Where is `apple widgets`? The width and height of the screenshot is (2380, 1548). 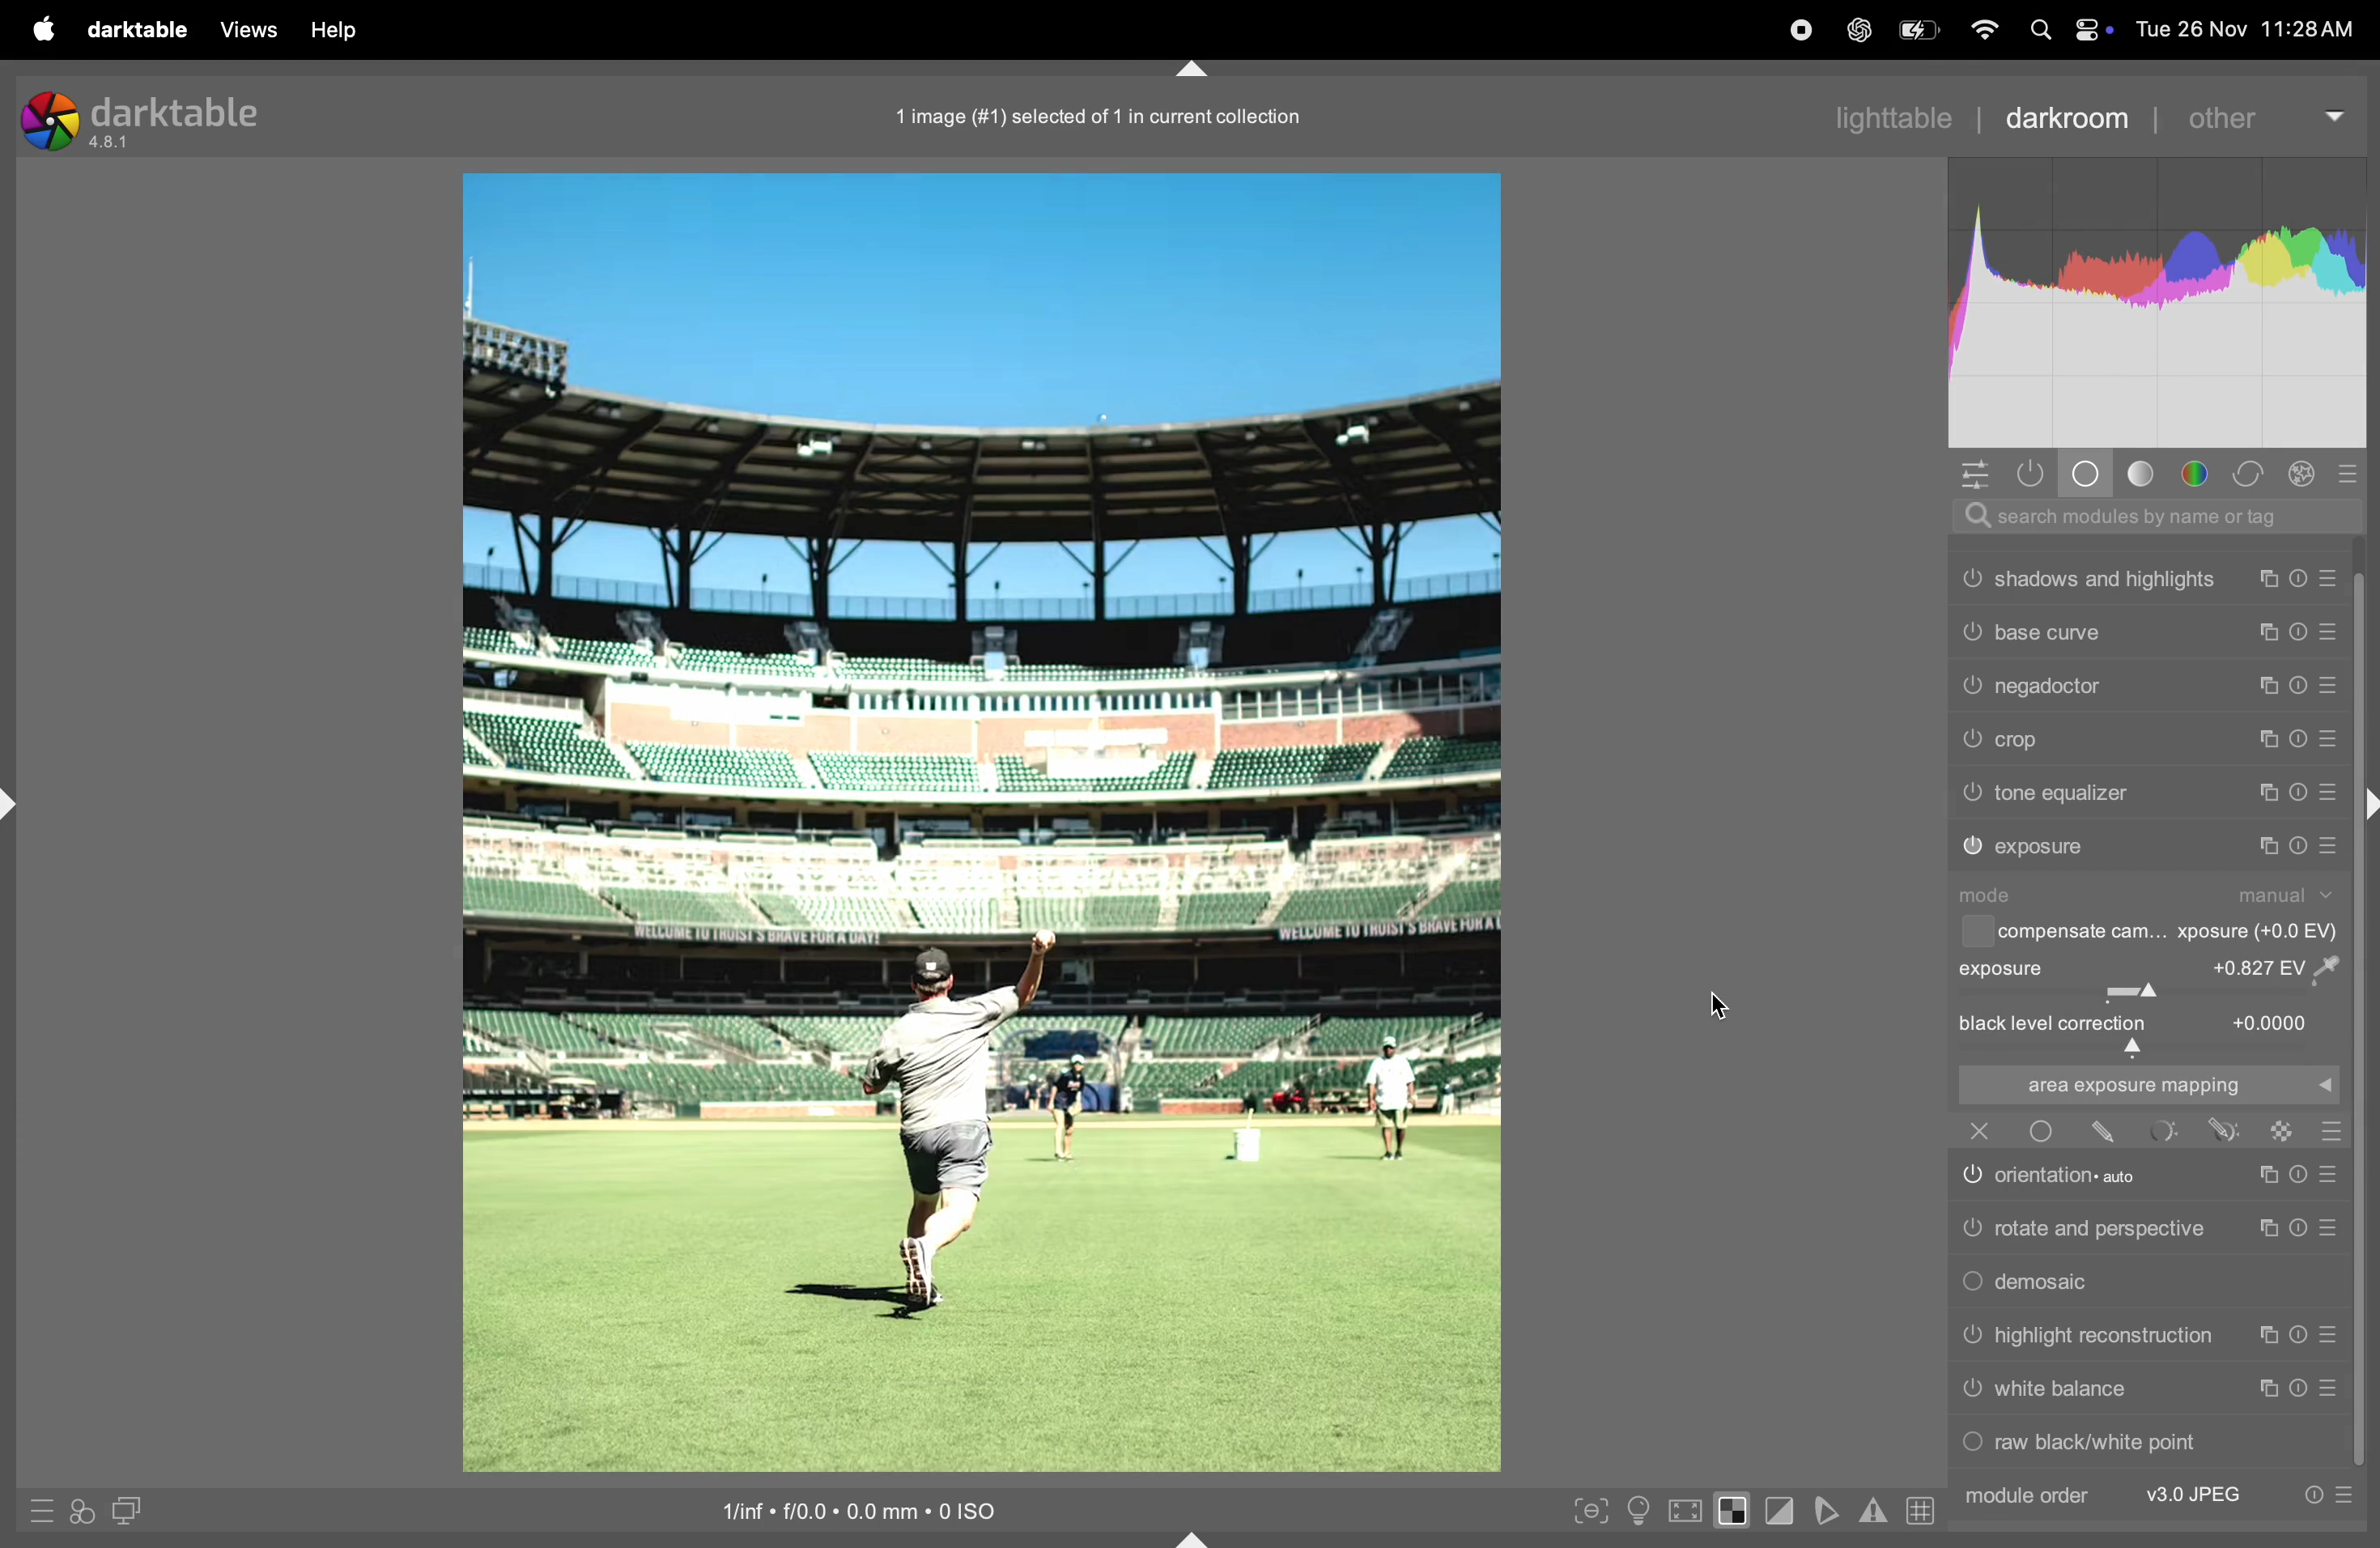 apple widgets is located at coordinates (2070, 30).